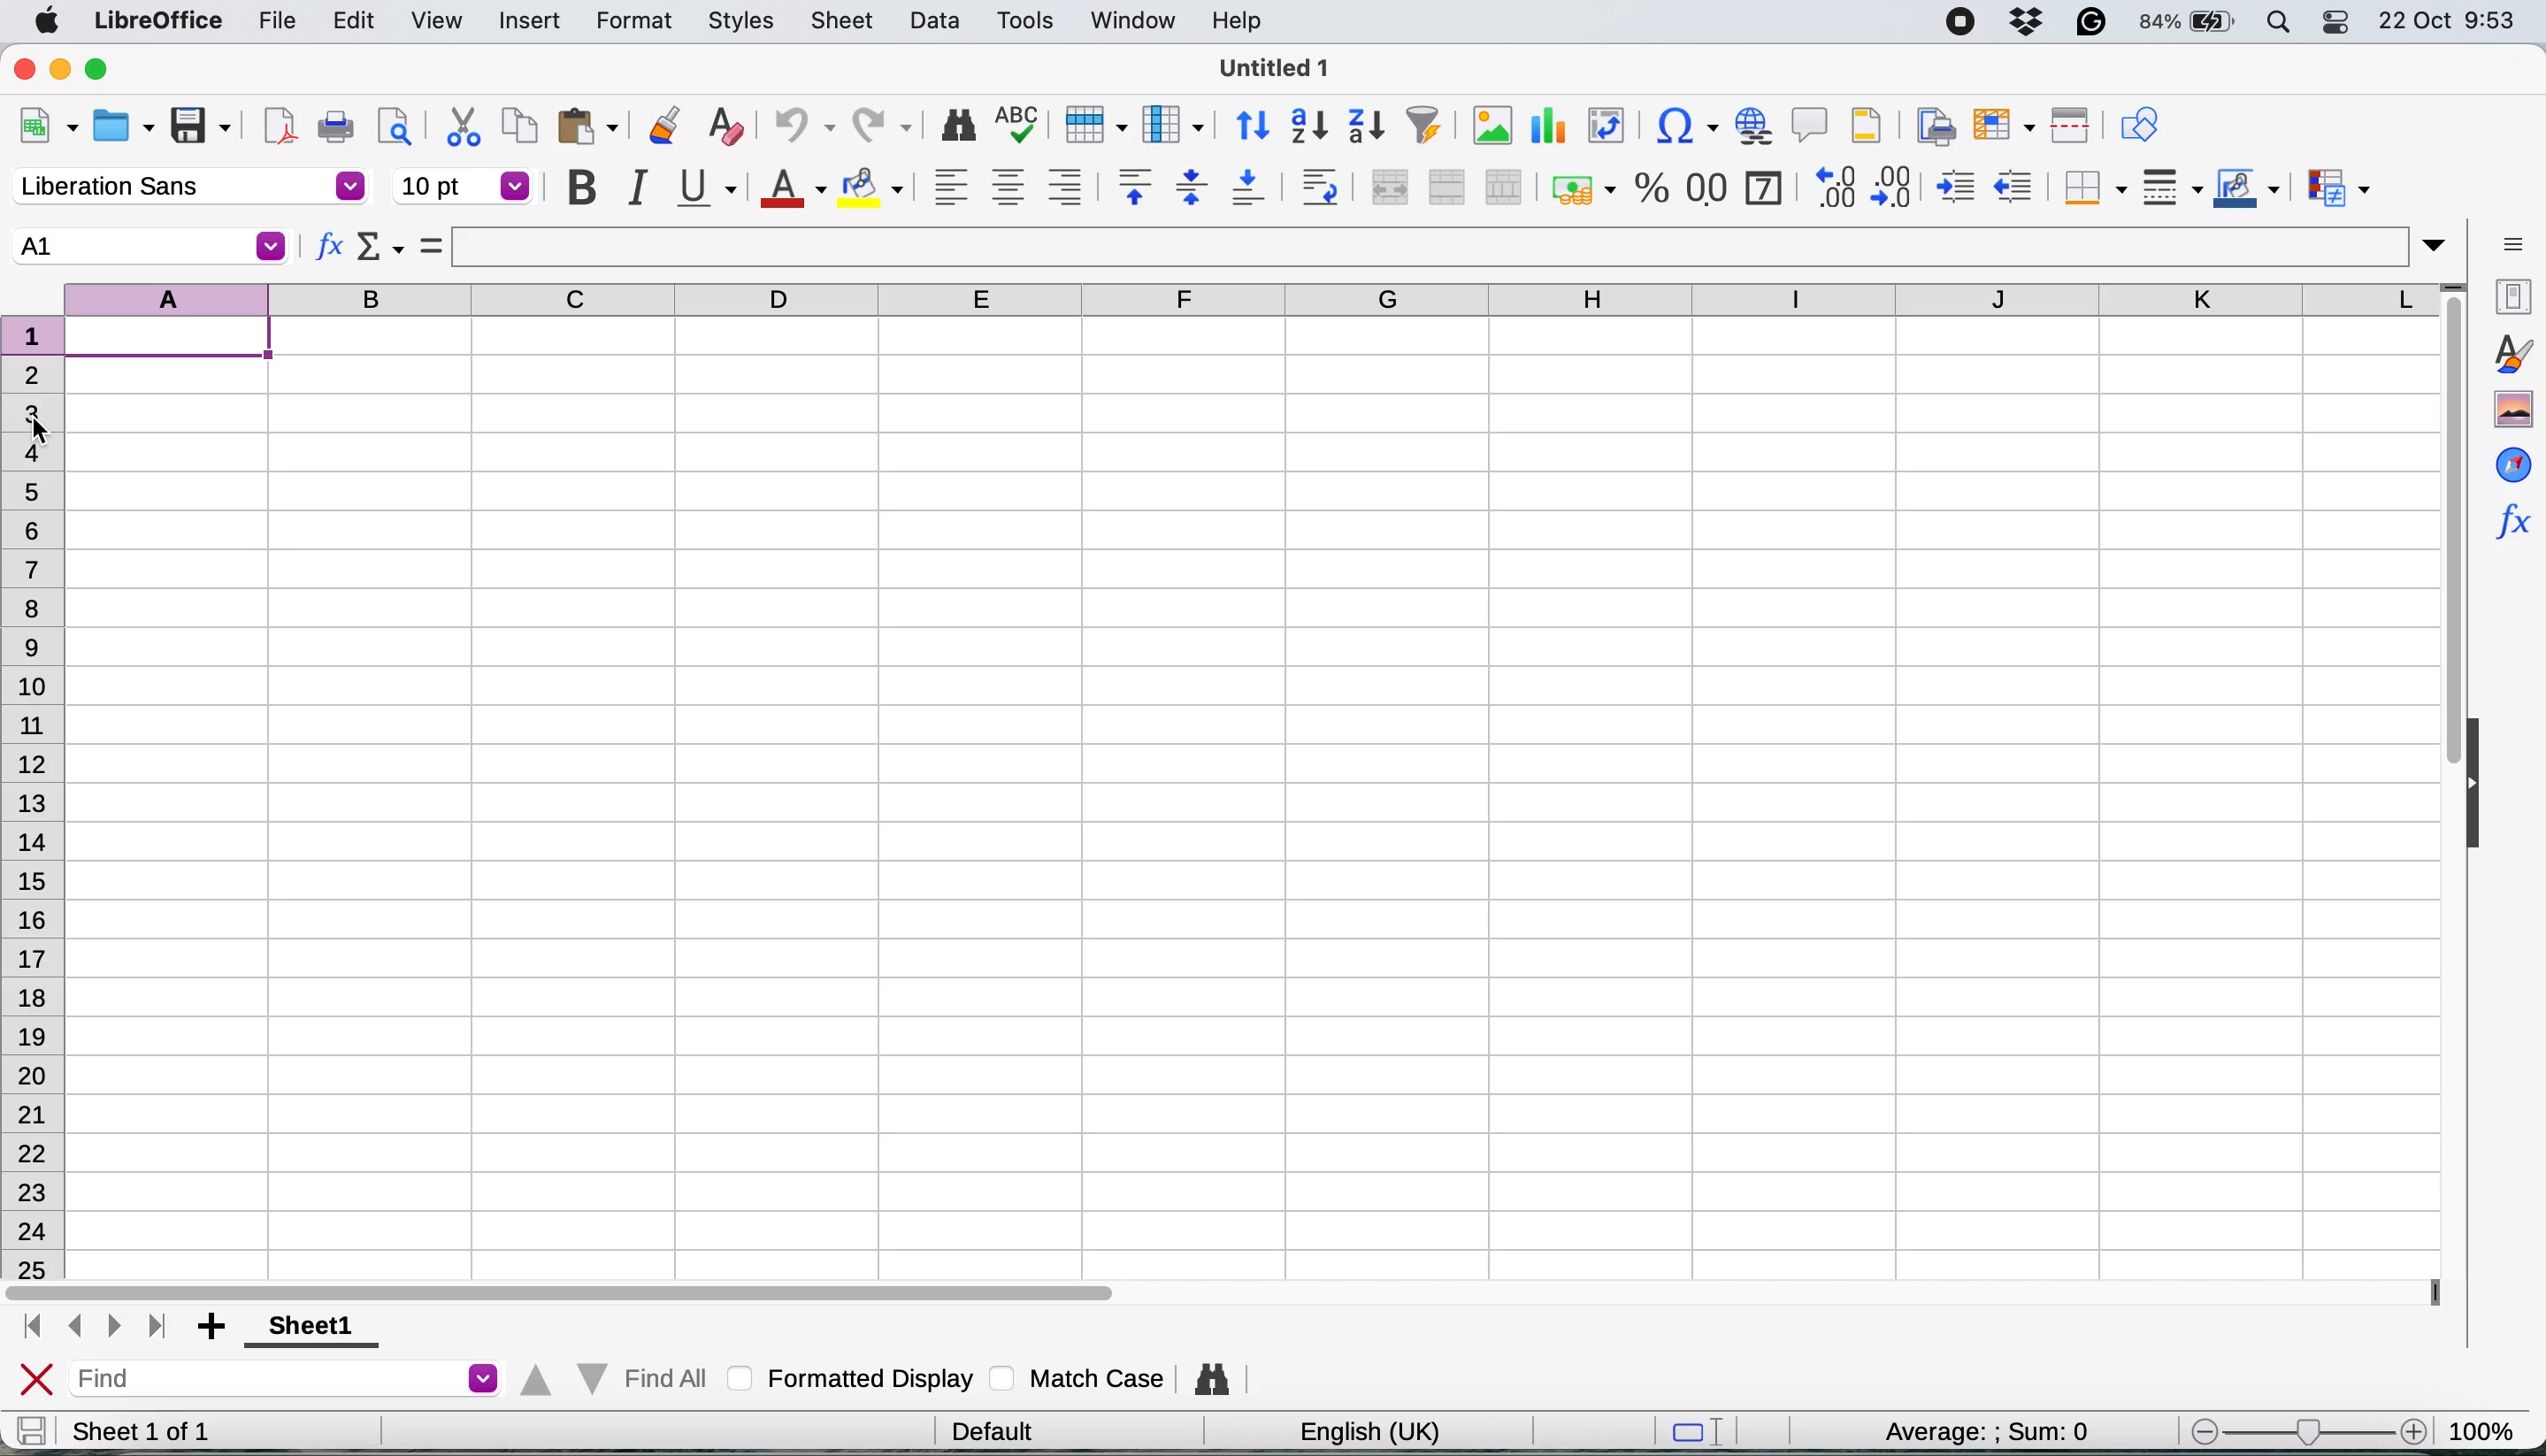  Describe the element at coordinates (357, 20) in the screenshot. I see `edit` at that location.